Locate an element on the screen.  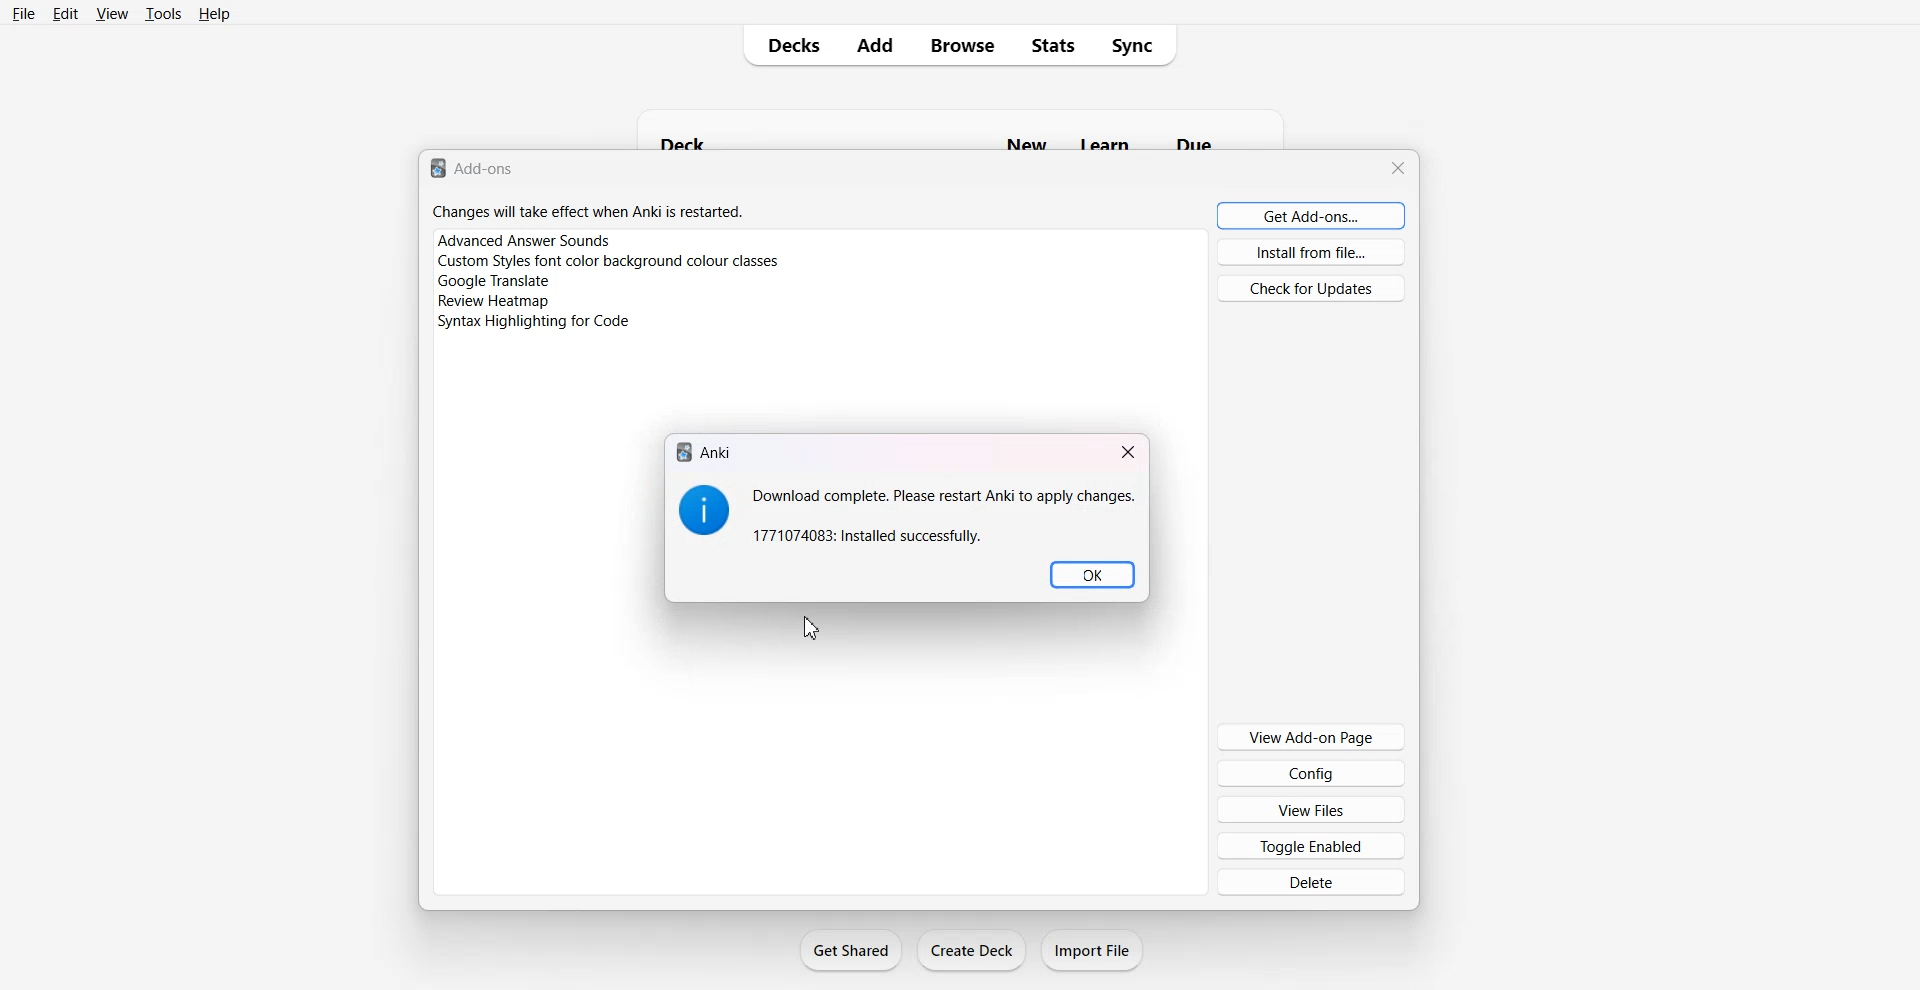
syntax highlighting for code is located at coordinates (538, 322).